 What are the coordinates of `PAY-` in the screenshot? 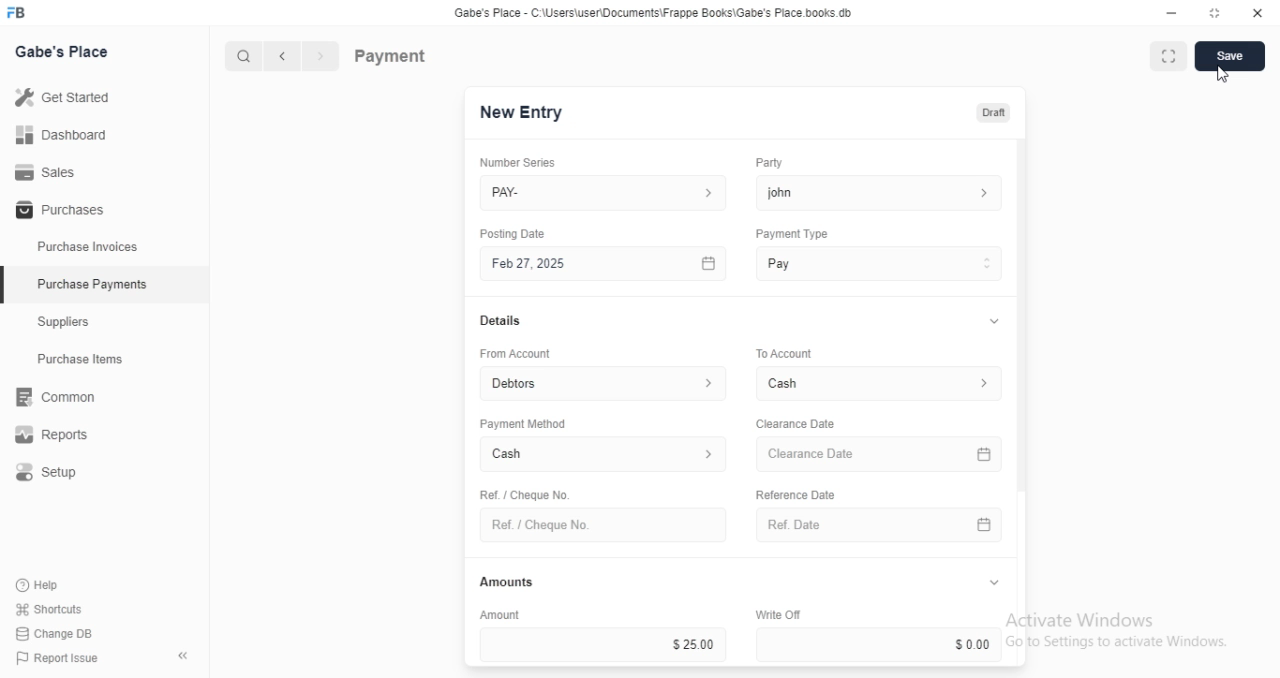 It's located at (605, 193).